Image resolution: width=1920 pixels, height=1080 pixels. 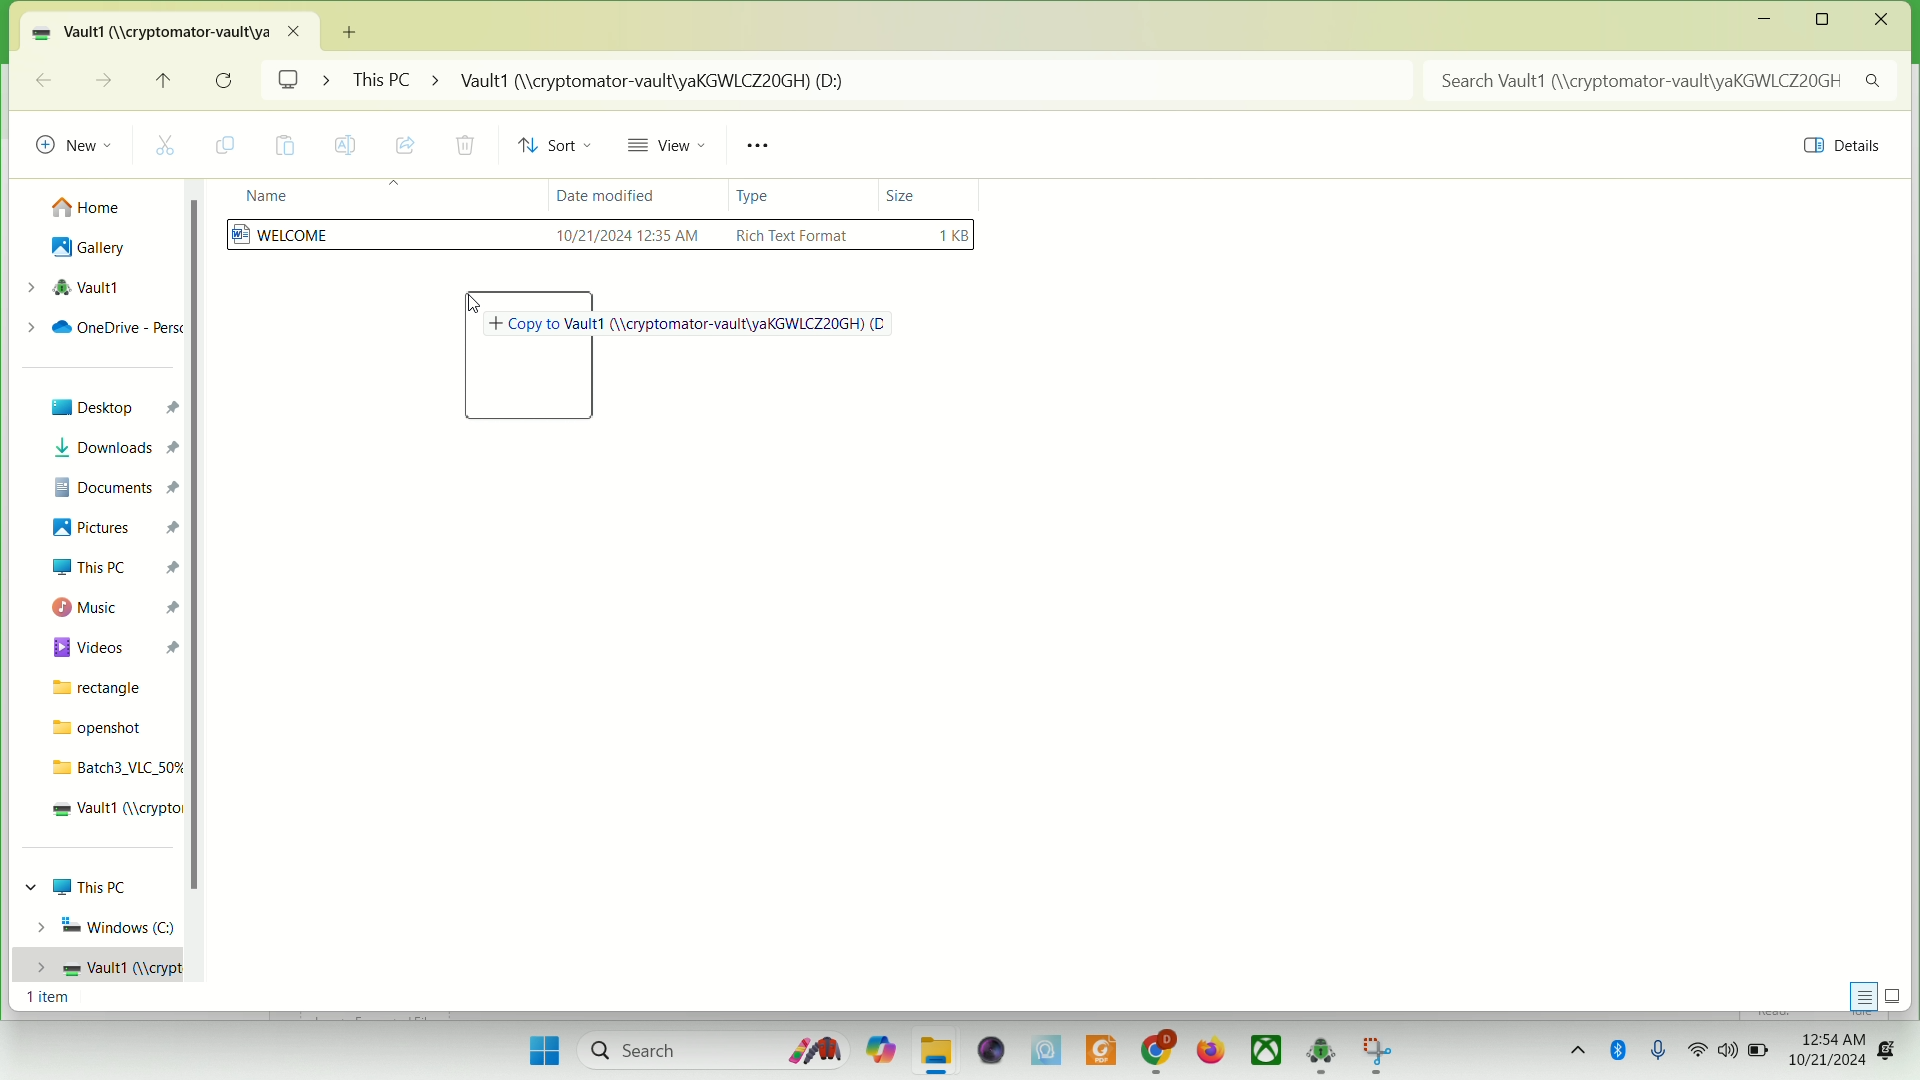 What do you see at coordinates (1726, 1054) in the screenshot?
I see `speaker` at bounding box center [1726, 1054].